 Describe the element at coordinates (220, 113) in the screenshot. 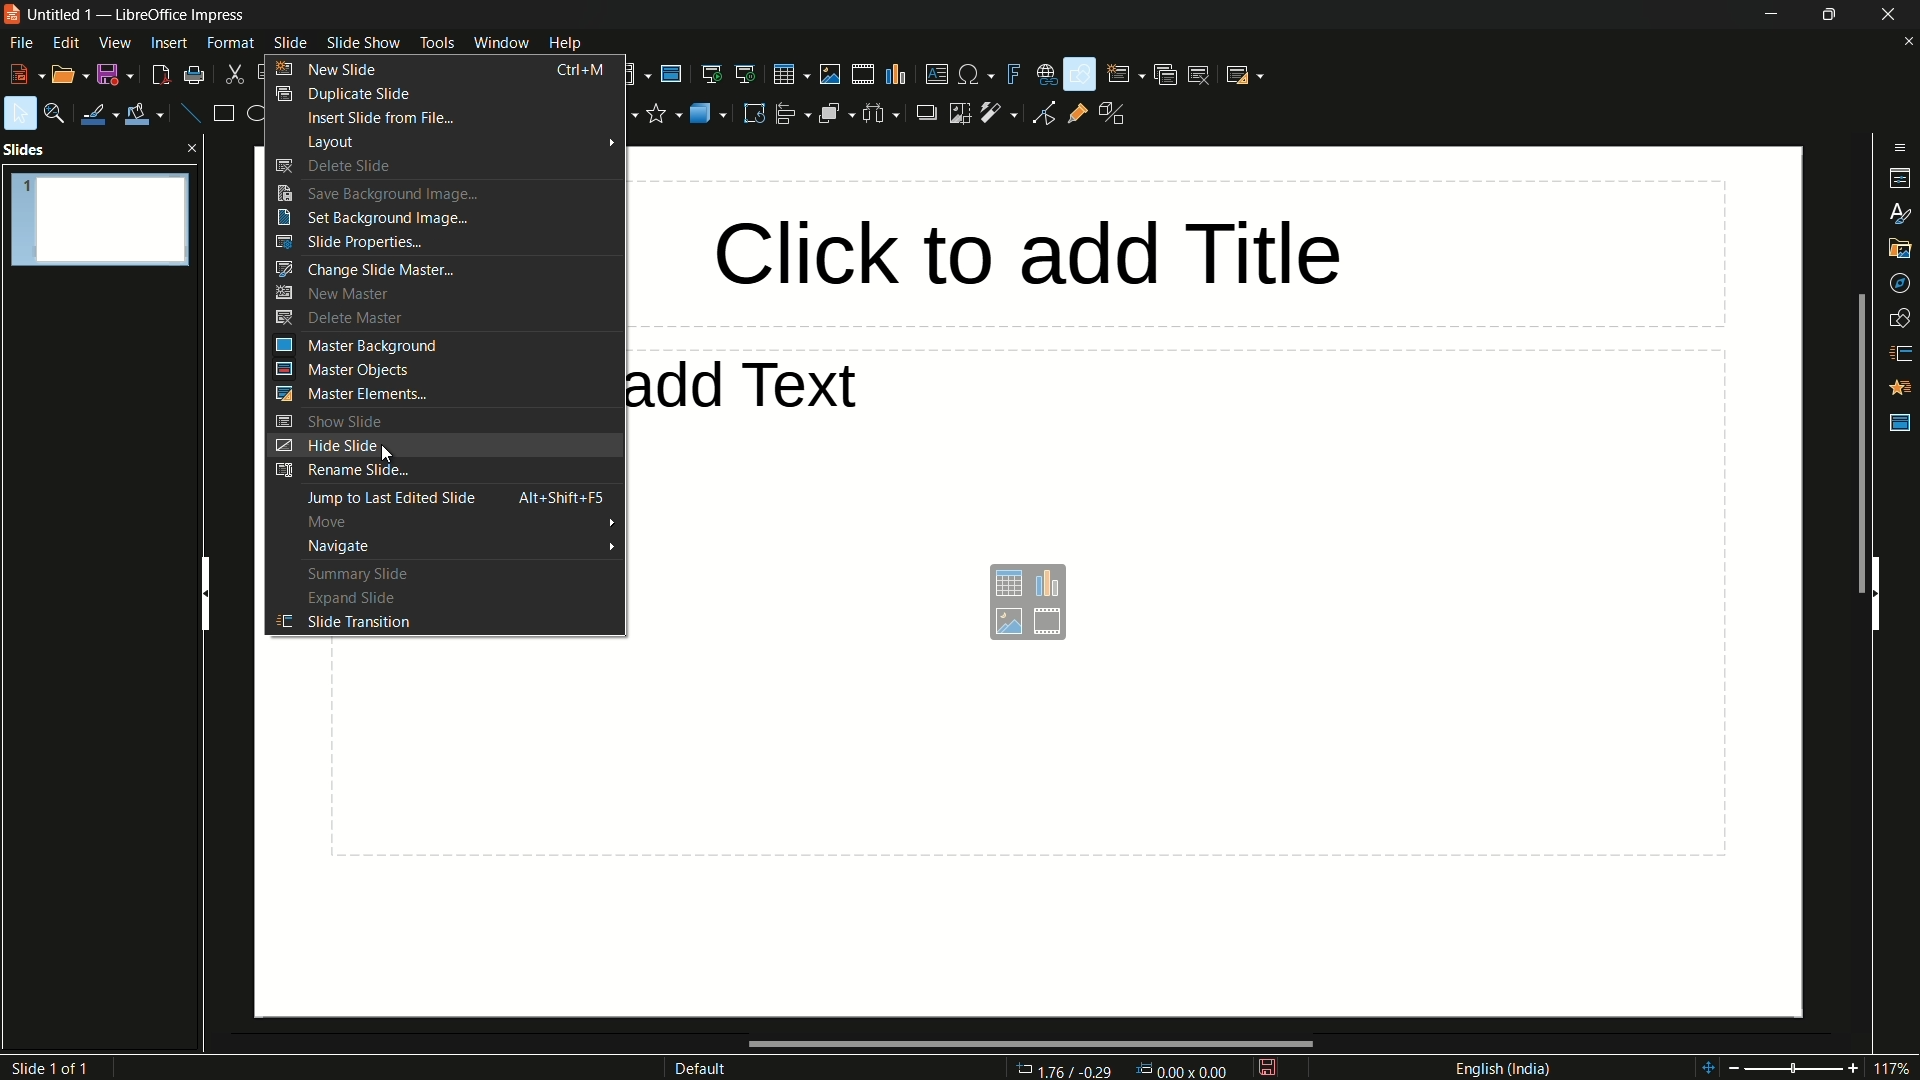

I see `rectangle` at that location.